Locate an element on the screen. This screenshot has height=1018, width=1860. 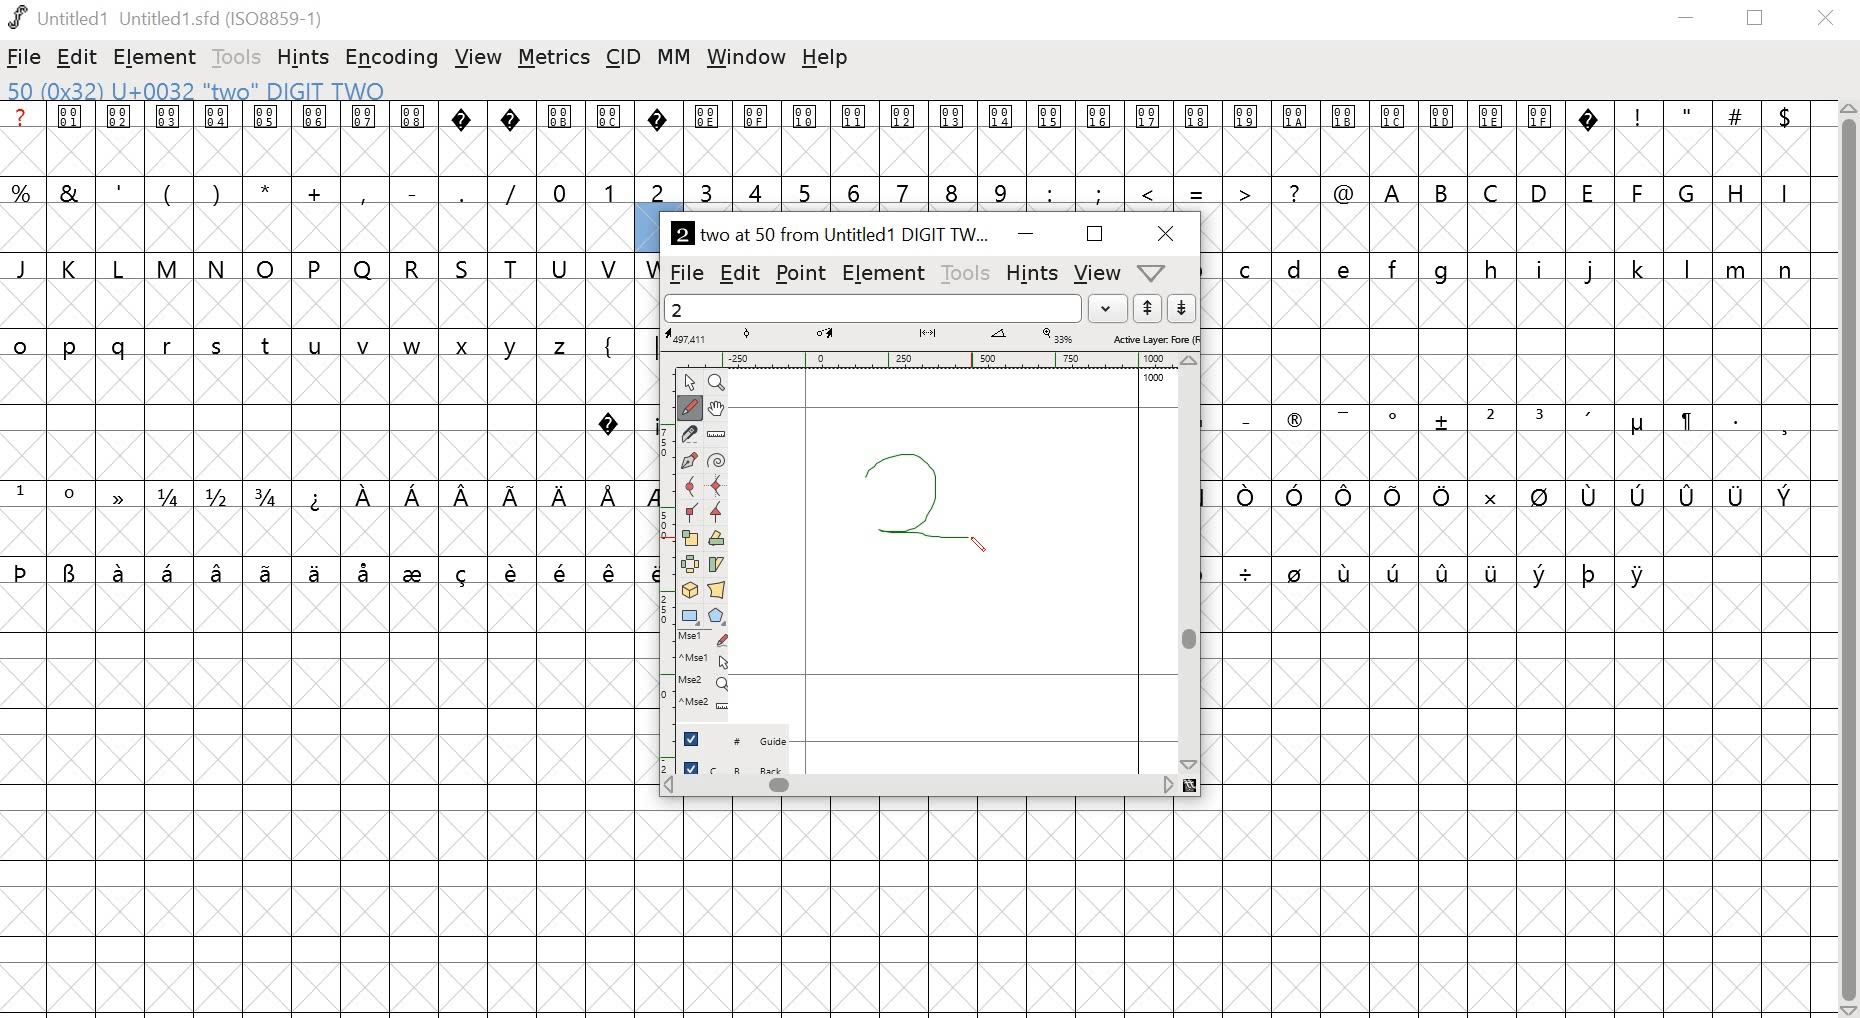
drawing number 2 glyphy is located at coordinates (917, 516).